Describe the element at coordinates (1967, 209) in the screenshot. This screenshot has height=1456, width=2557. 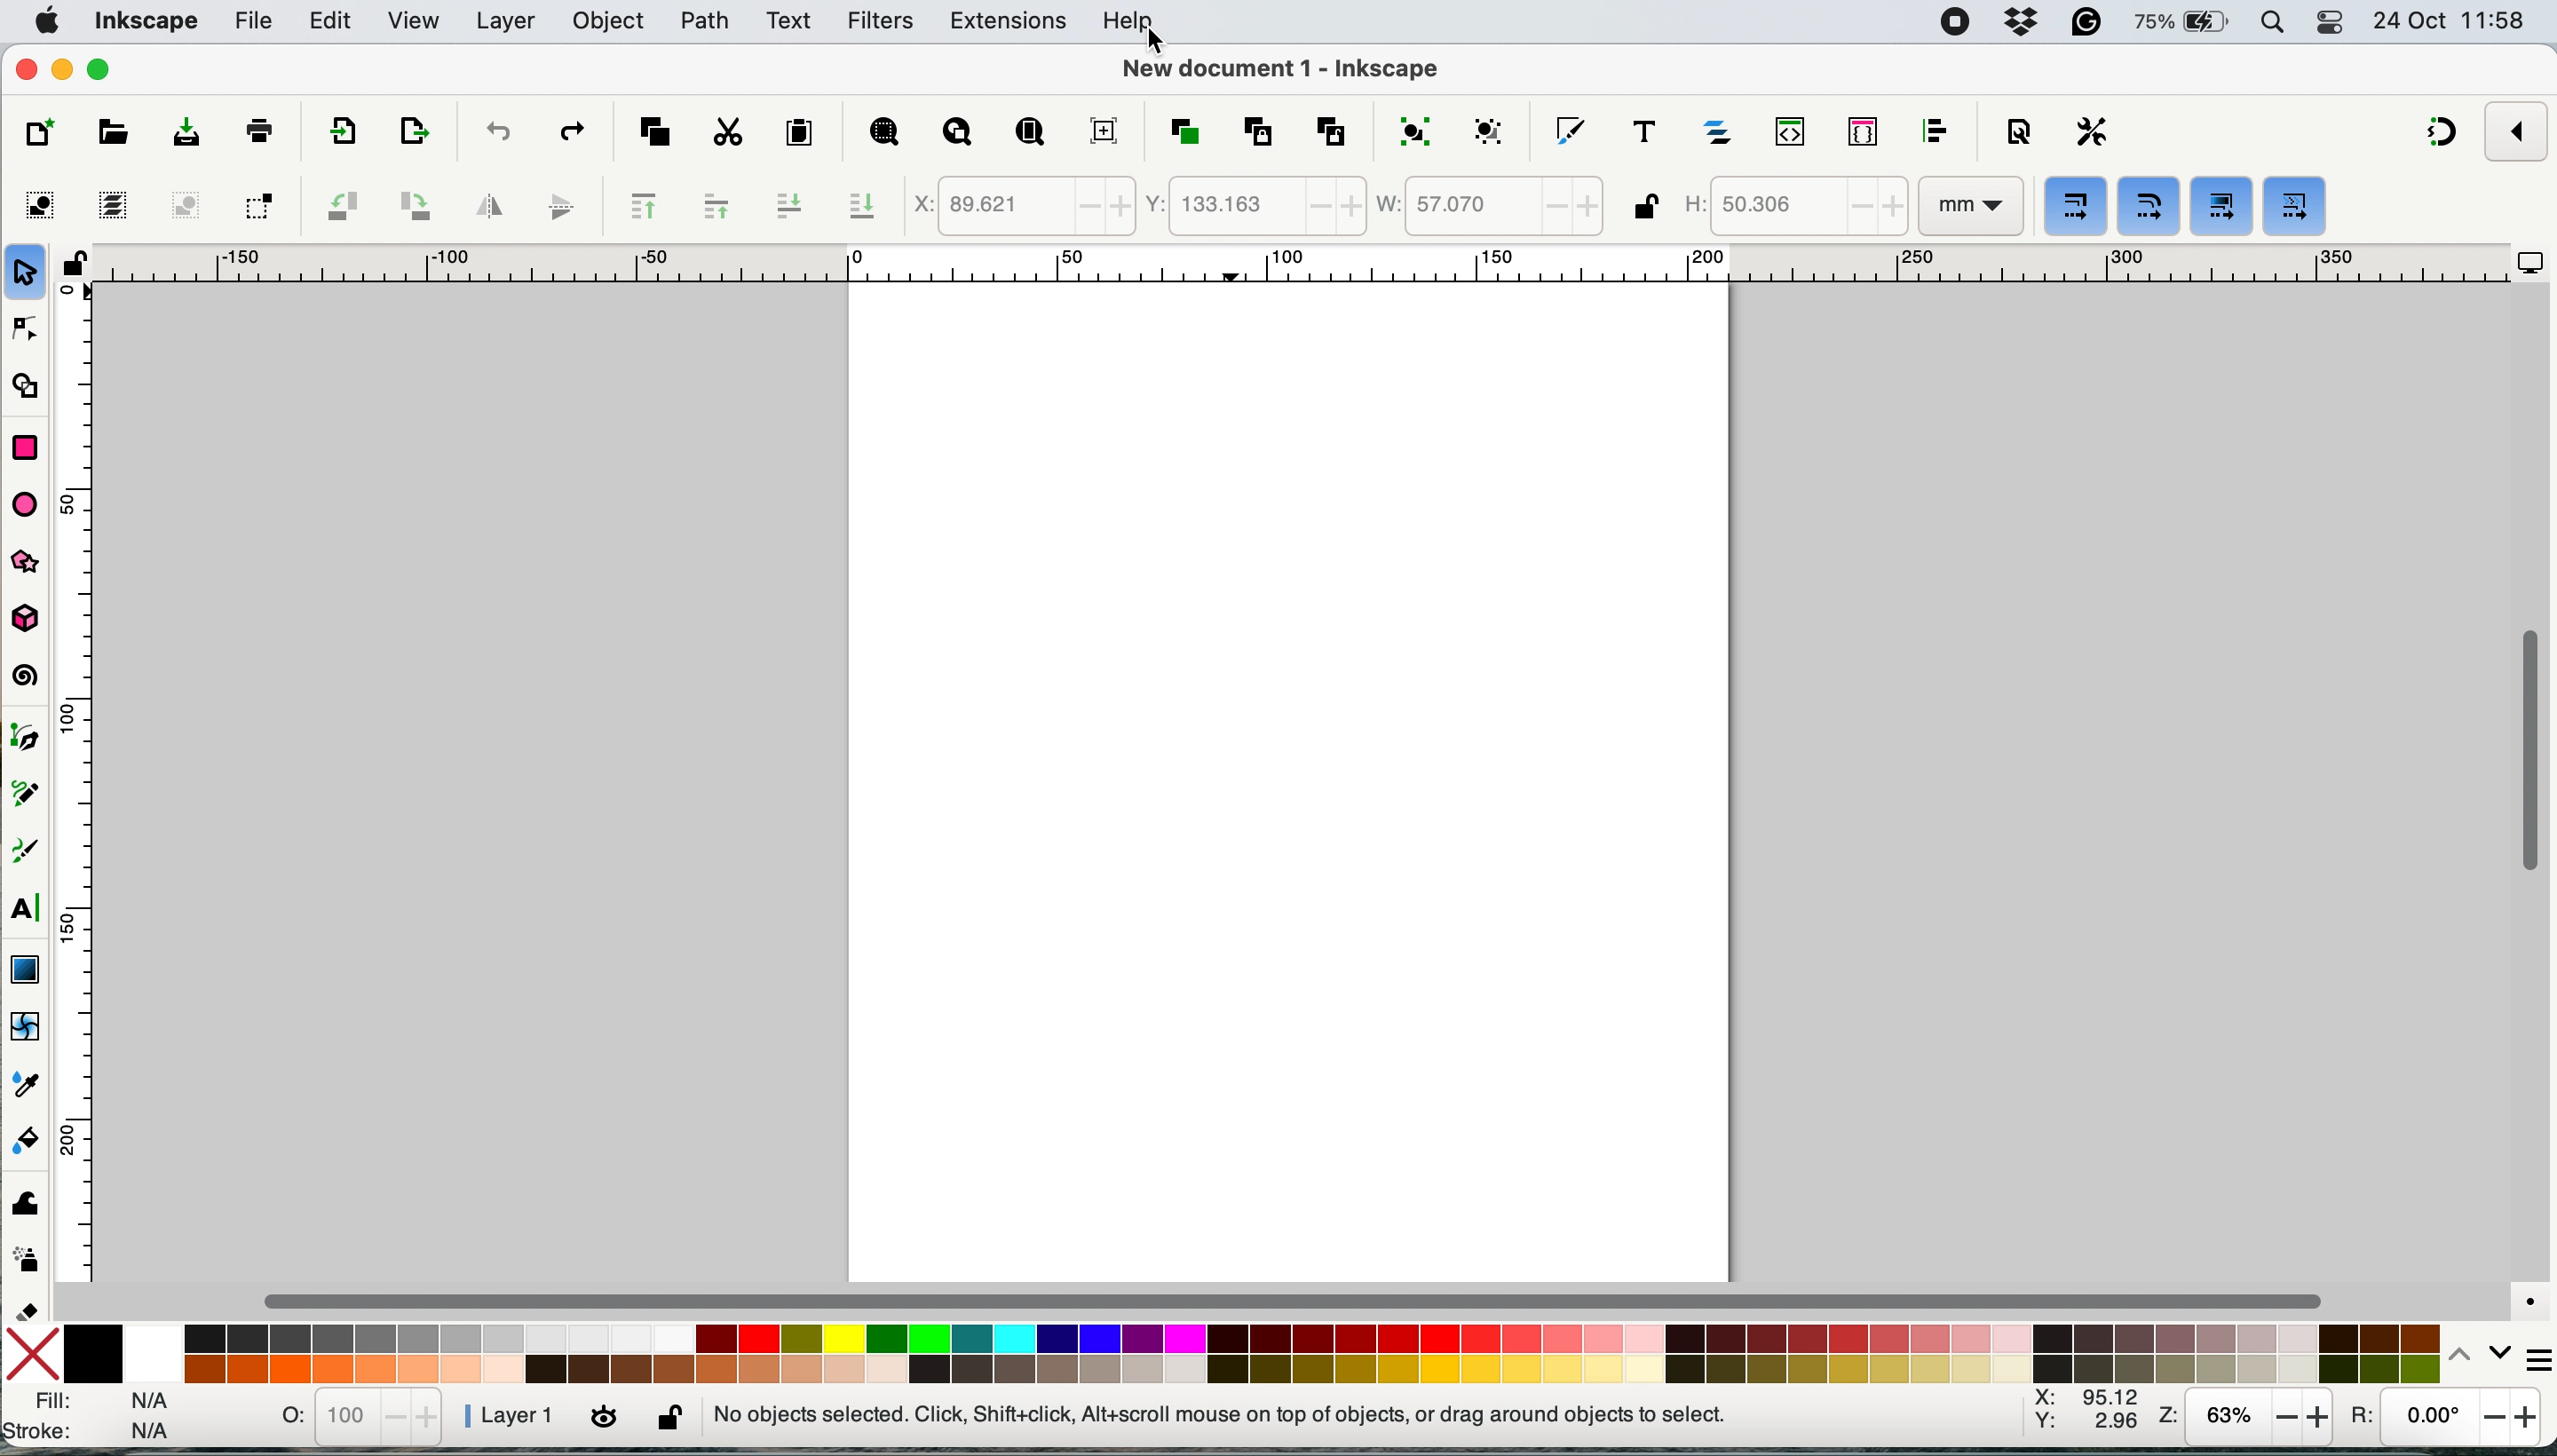
I see `mm` at that location.